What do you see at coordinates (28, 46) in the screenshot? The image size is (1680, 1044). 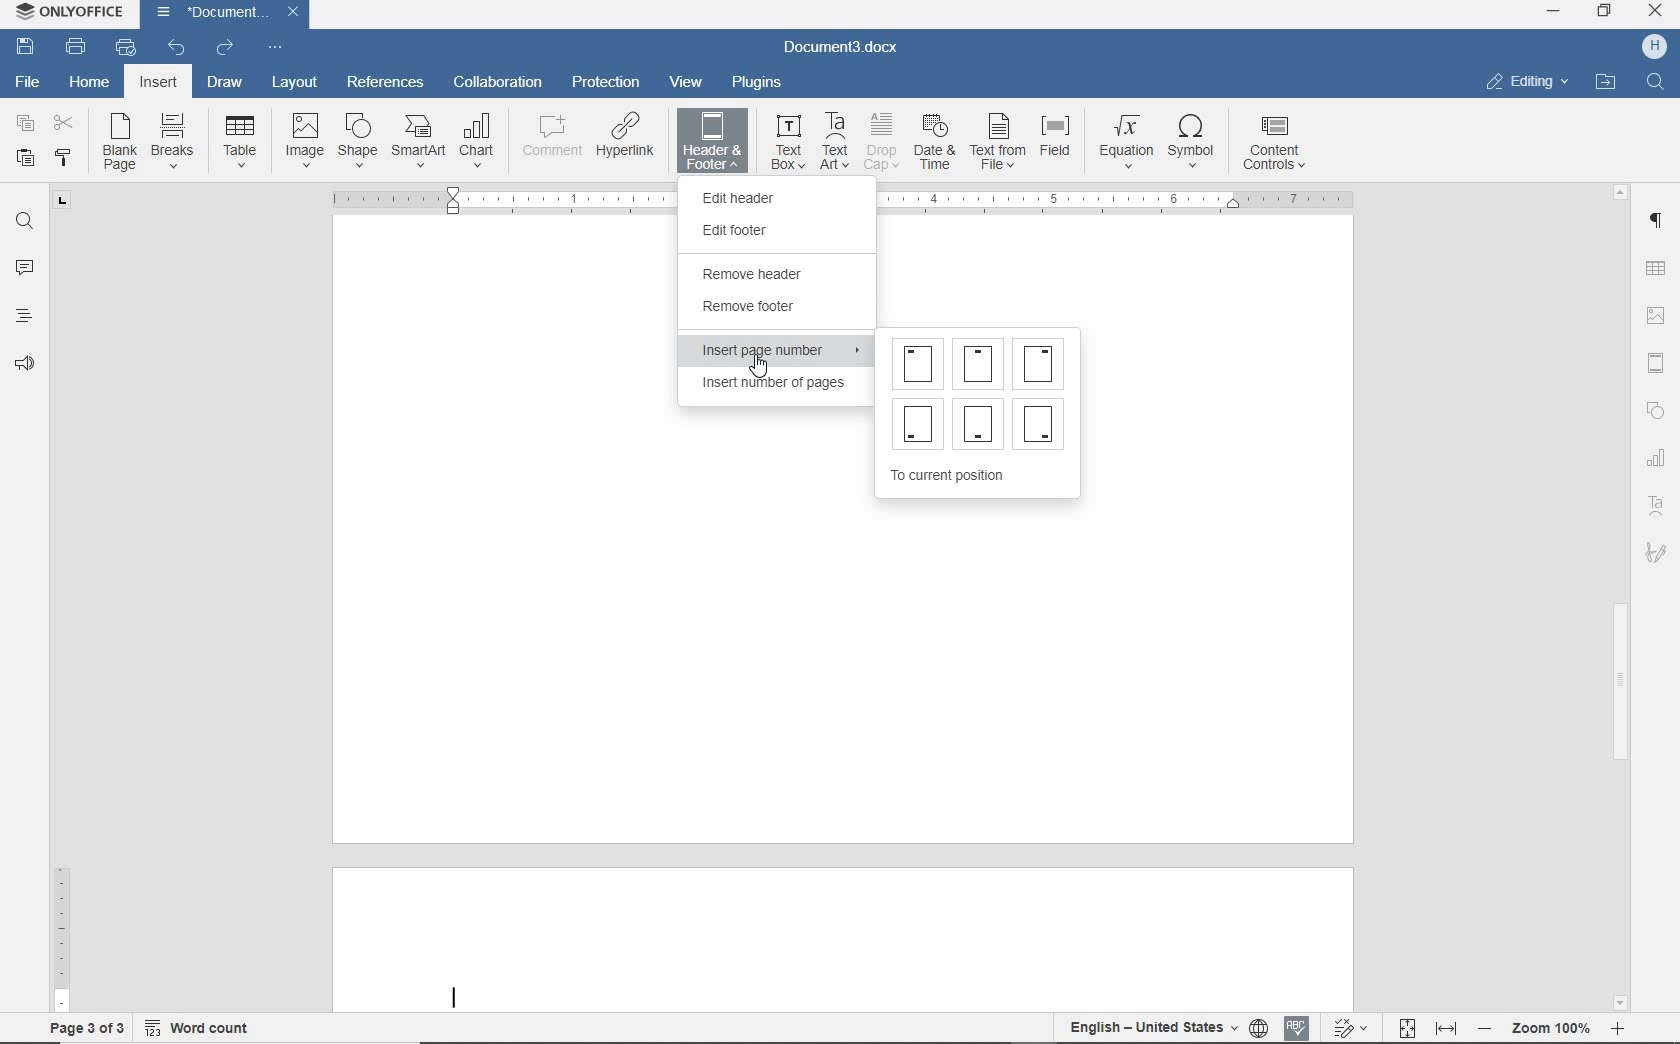 I see `SAVE` at bounding box center [28, 46].